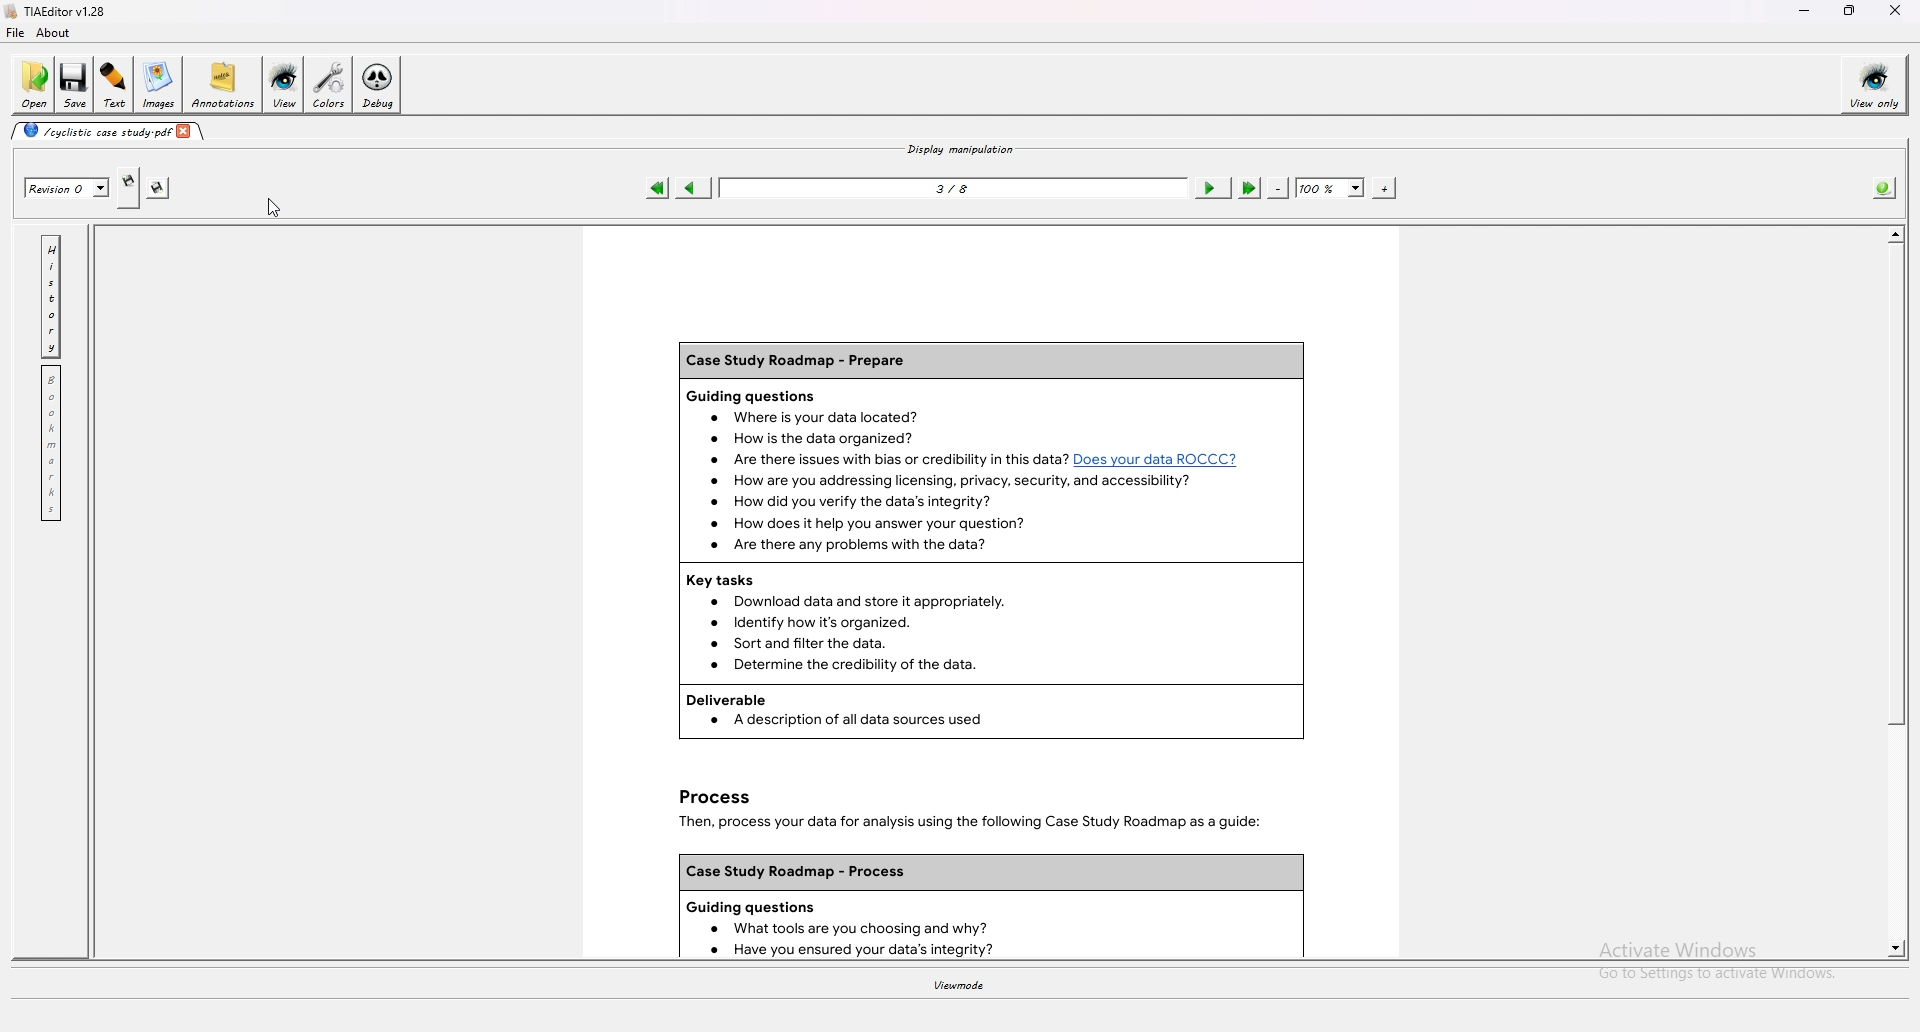 The width and height of the screenshot is (1920, 1032). What do you see at coordinates (854, 501) in the screenshot?
I see `How did you verify the data's integrity?` at bounding box center [854, 501].